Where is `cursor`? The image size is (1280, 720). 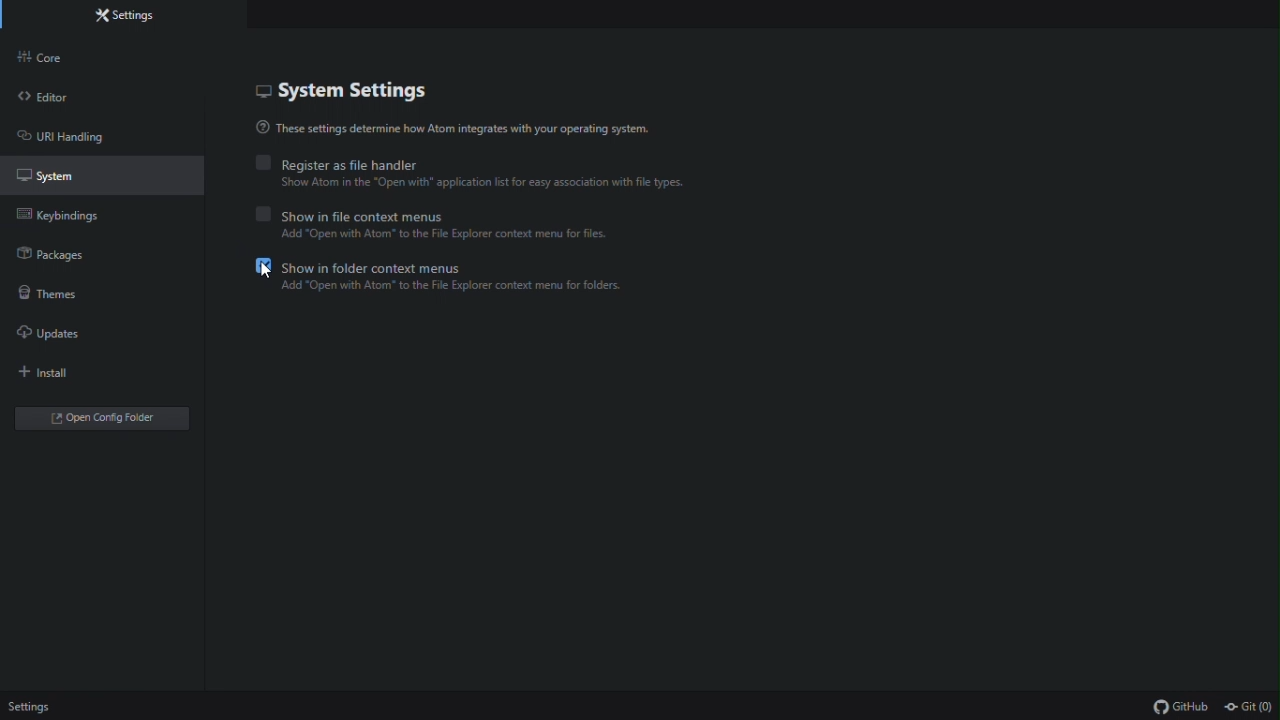 cursor is located at coordinates (264, 271).